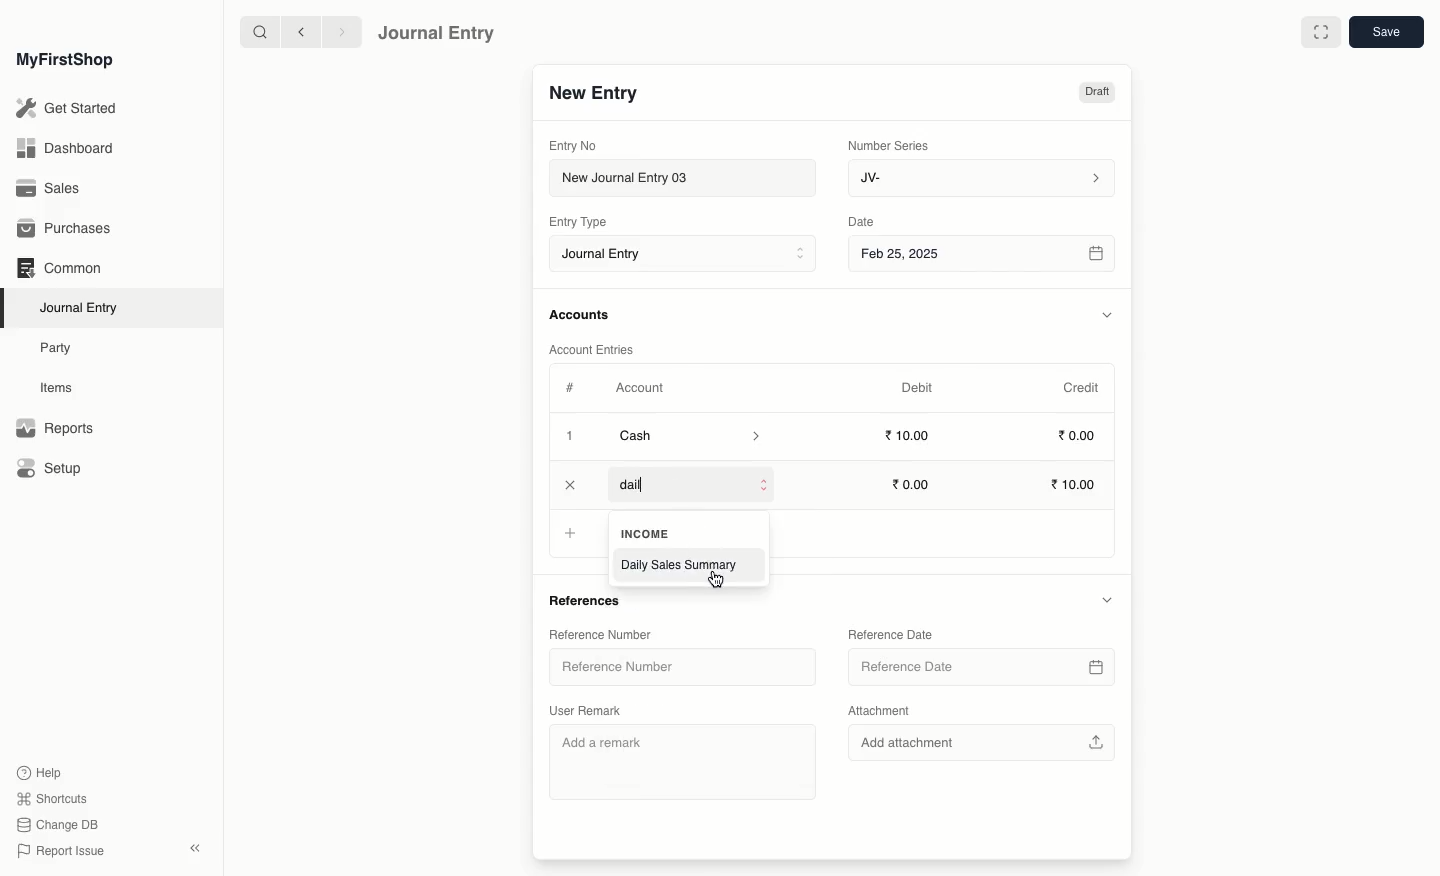  I want to click on Hide, so click(1108, 315).